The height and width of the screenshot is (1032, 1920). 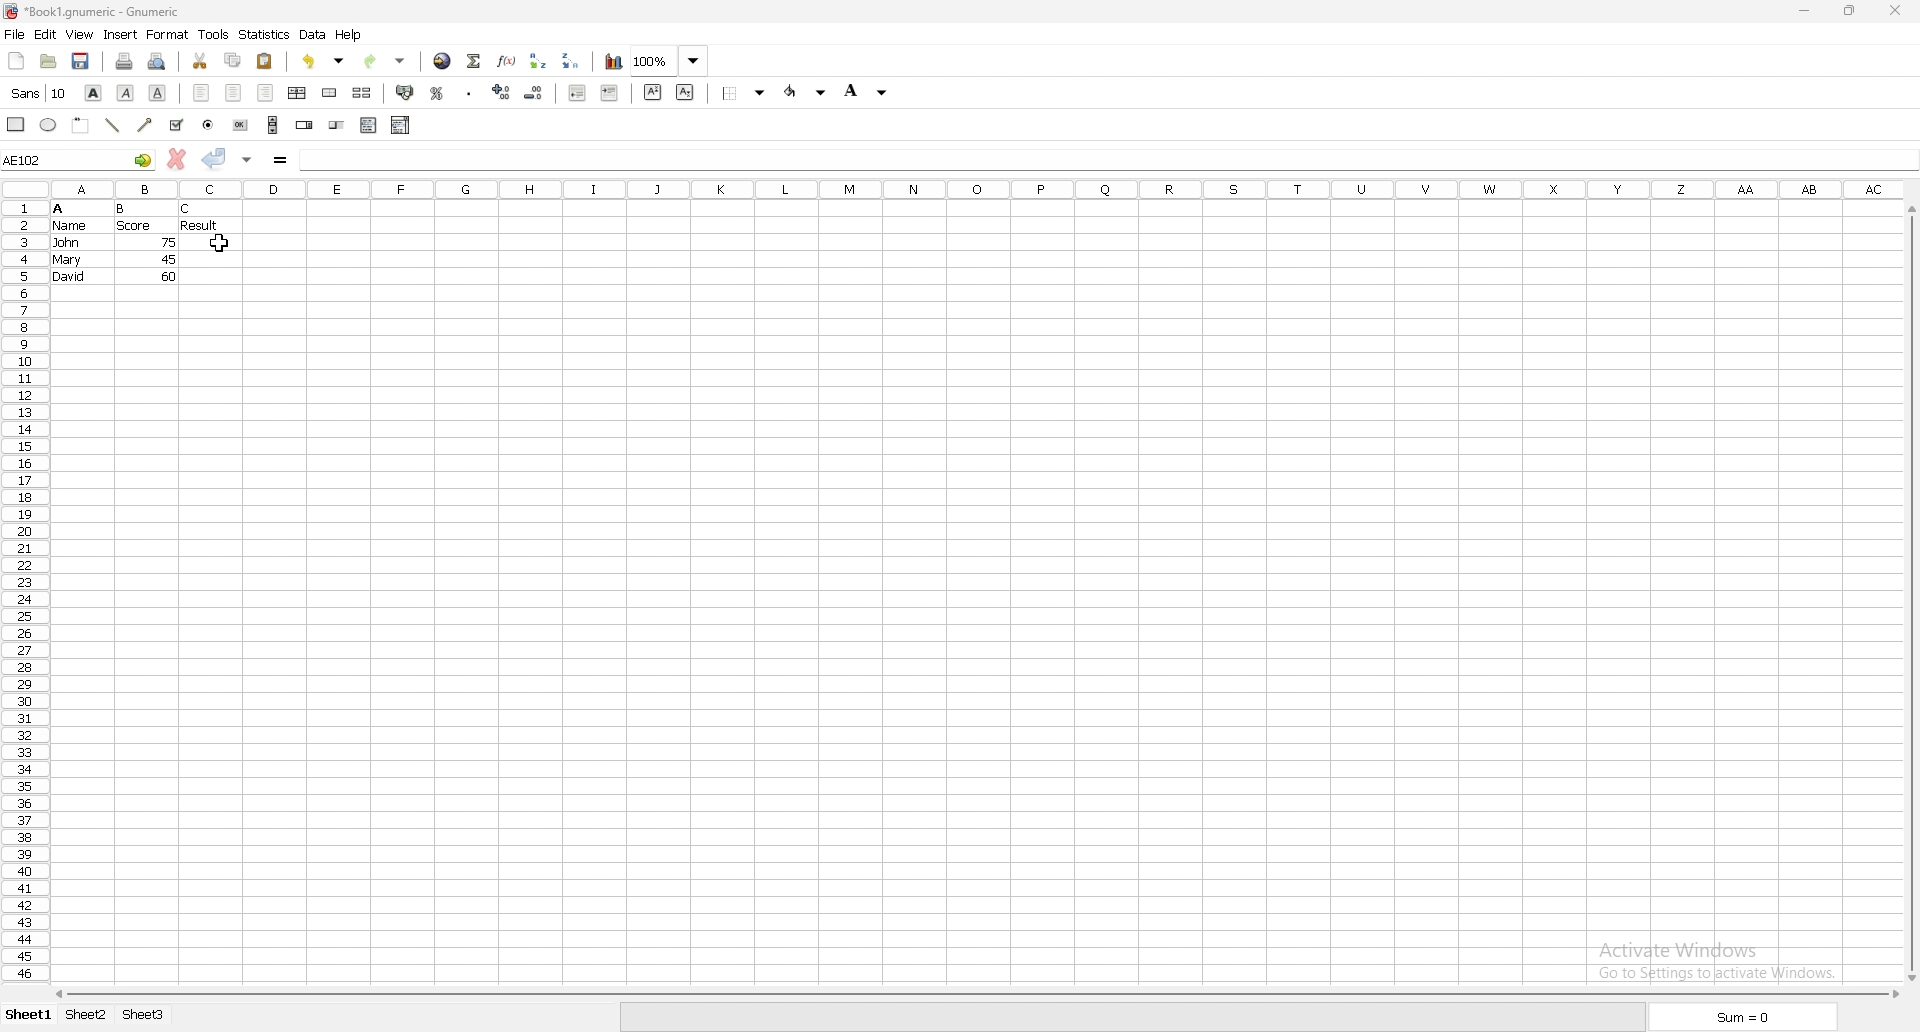 I want to click on arrowed line, so click(x=147, y=125).